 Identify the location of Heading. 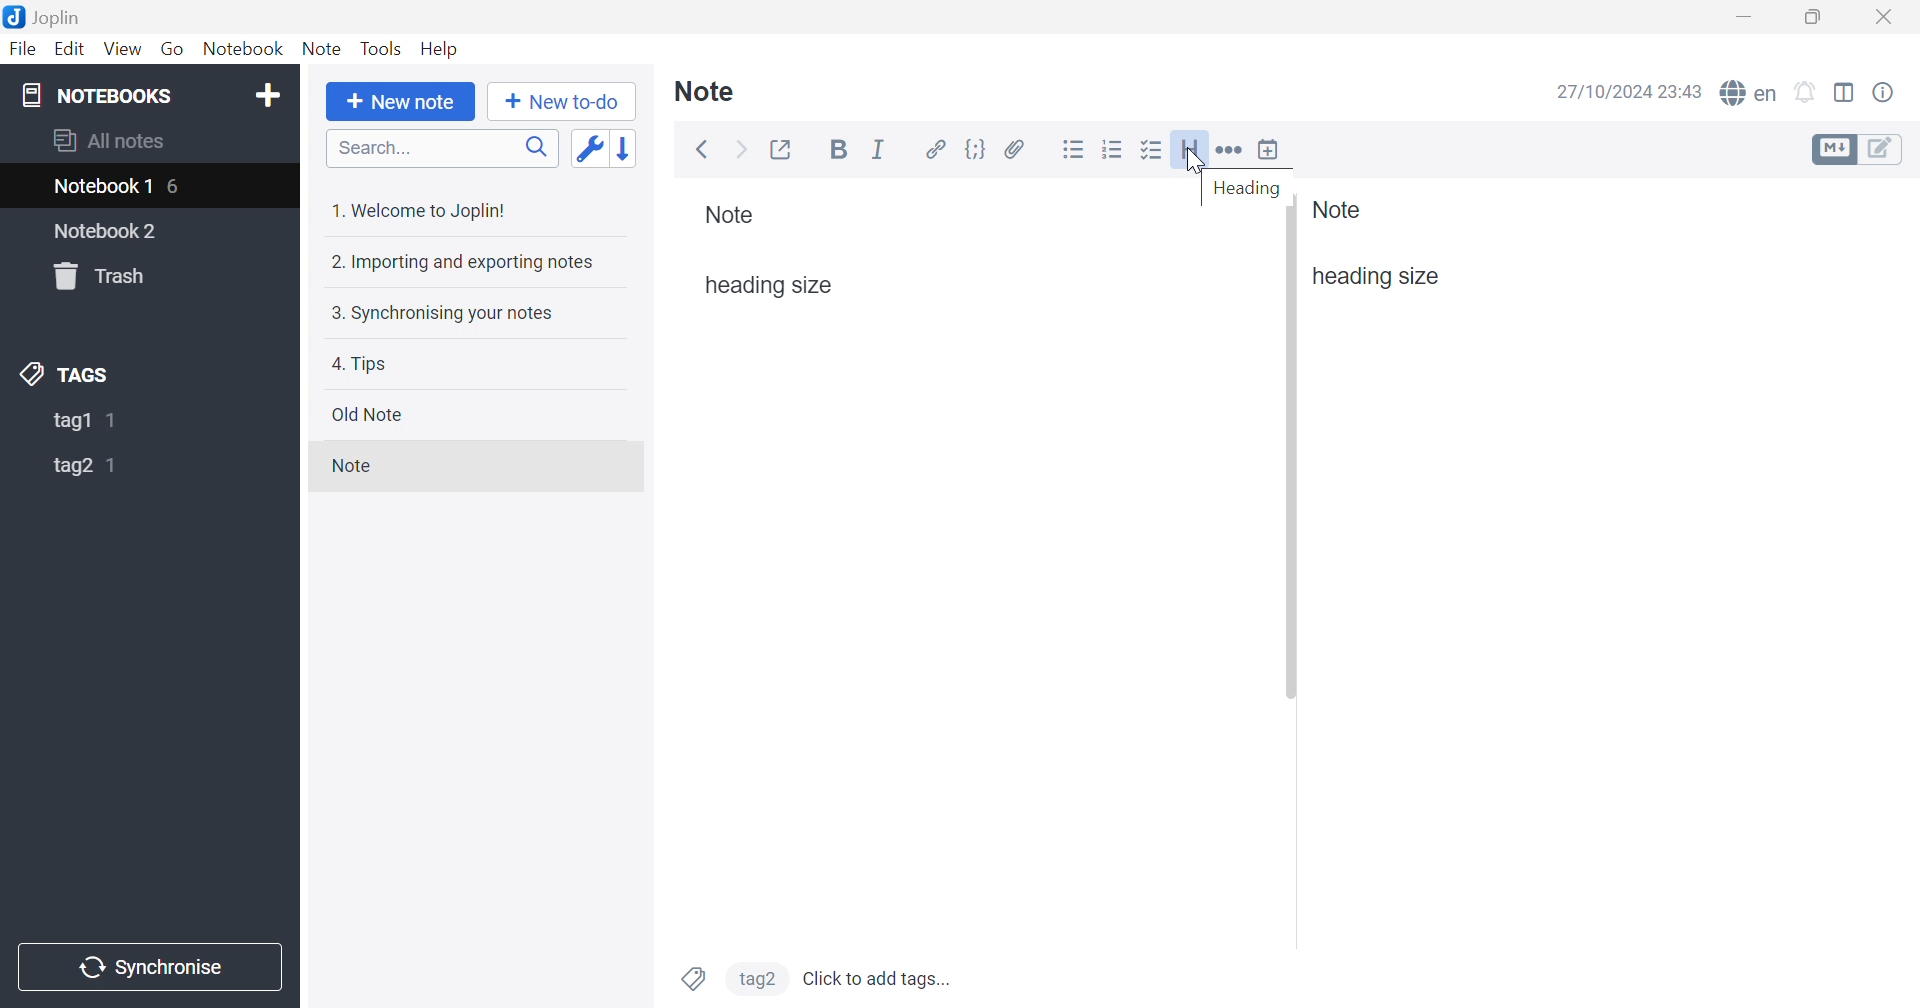
(1191, 150).